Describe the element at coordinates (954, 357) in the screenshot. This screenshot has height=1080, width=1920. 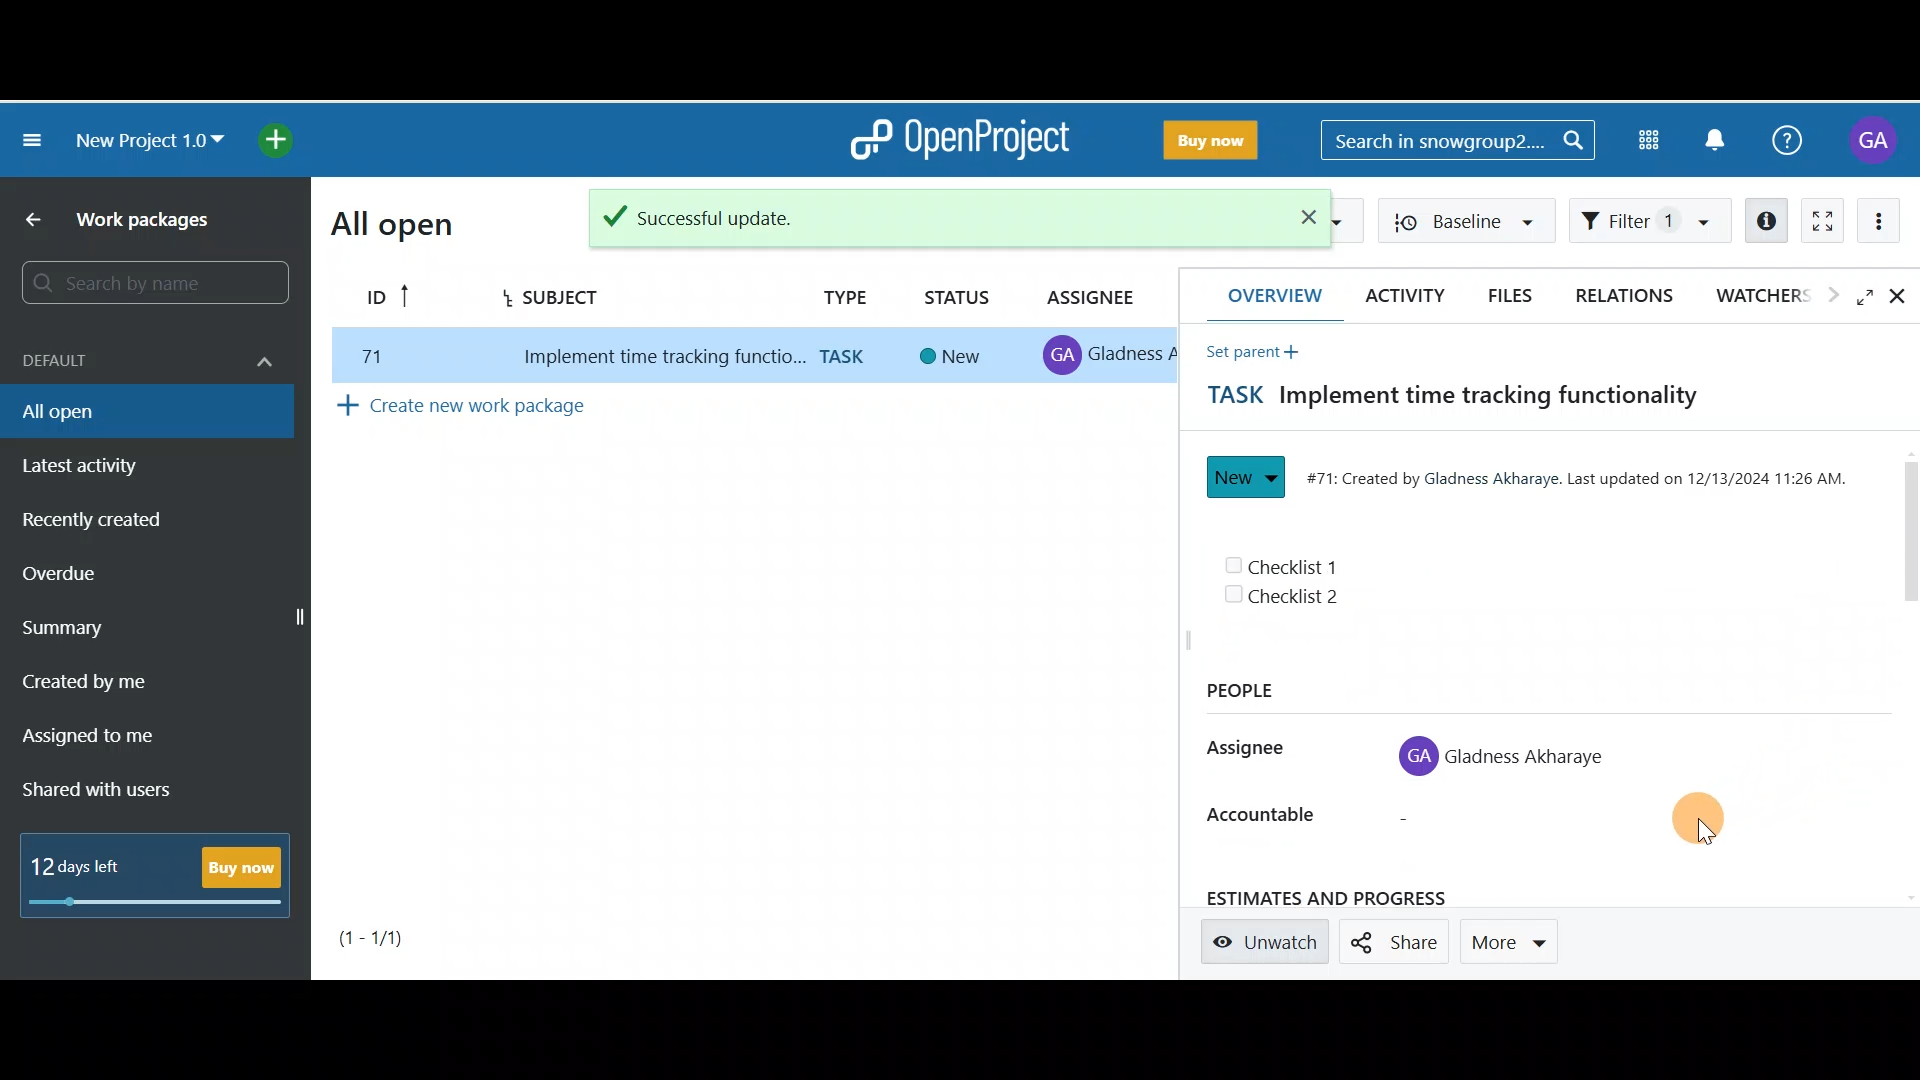
I see `new` at that location.